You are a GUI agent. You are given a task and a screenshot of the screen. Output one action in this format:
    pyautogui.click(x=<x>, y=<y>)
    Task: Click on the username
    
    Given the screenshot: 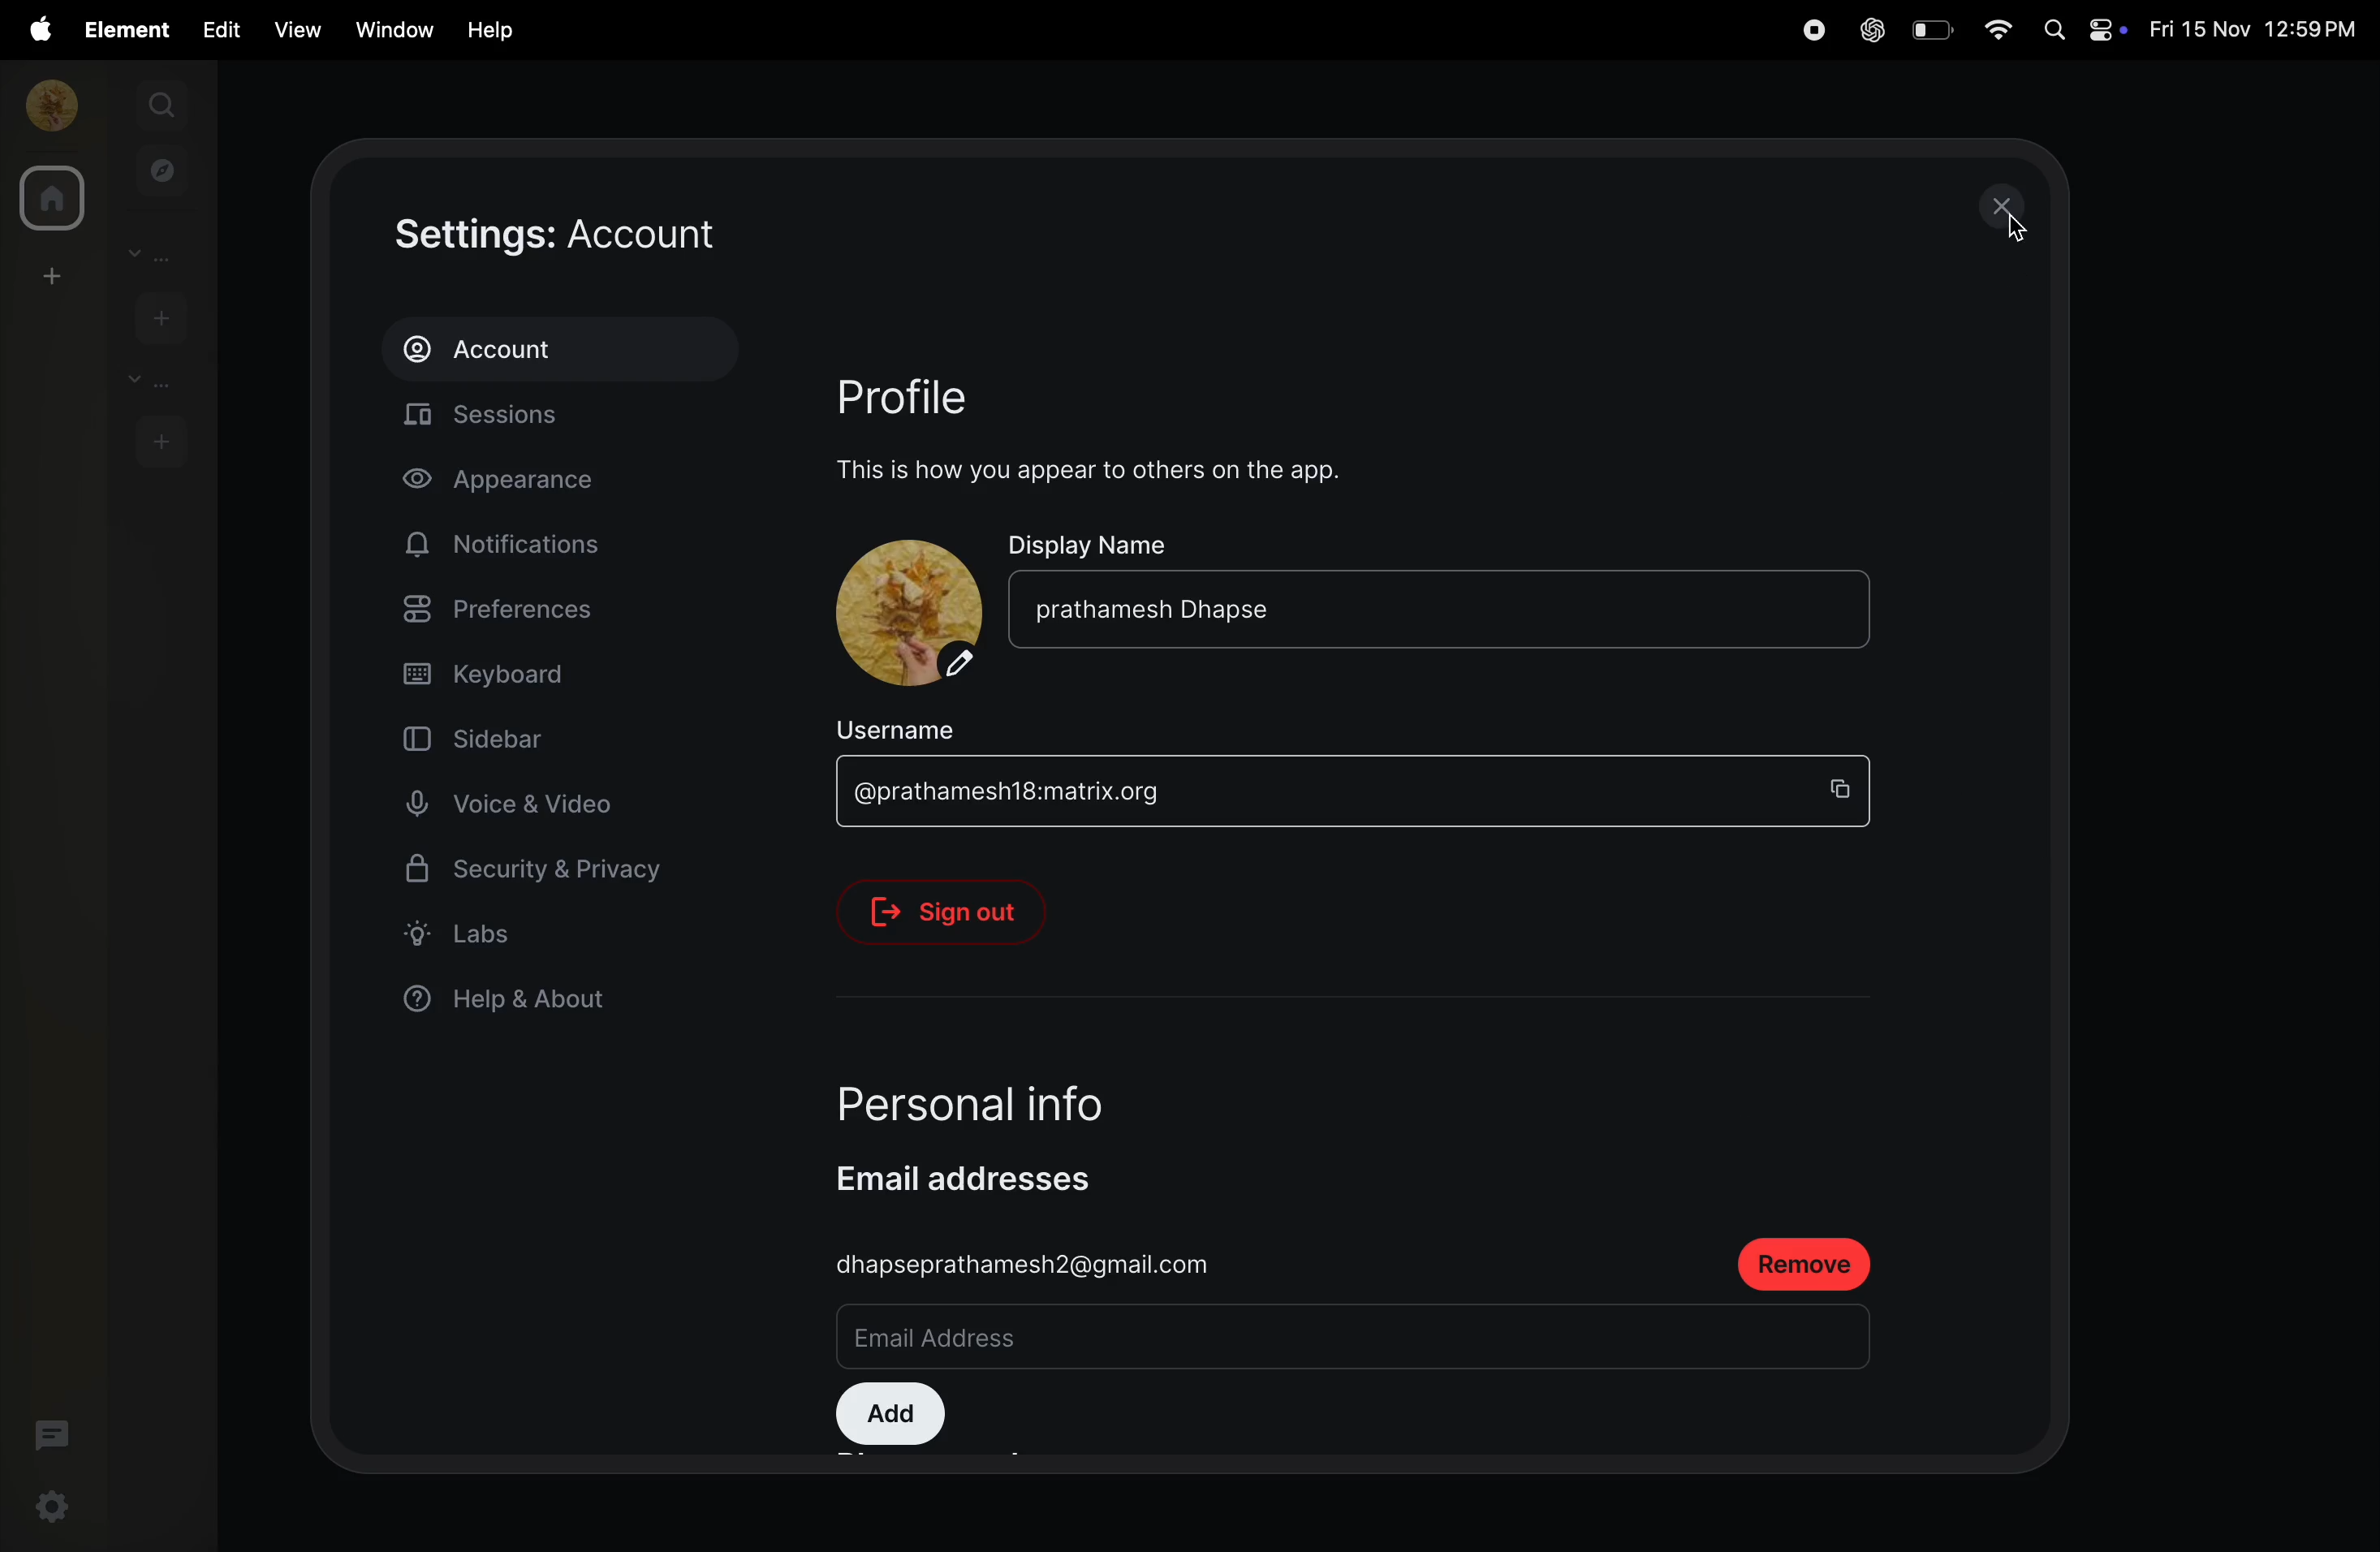 What is the action you would take?
    pyautogui.click(x=900, y=727)
    